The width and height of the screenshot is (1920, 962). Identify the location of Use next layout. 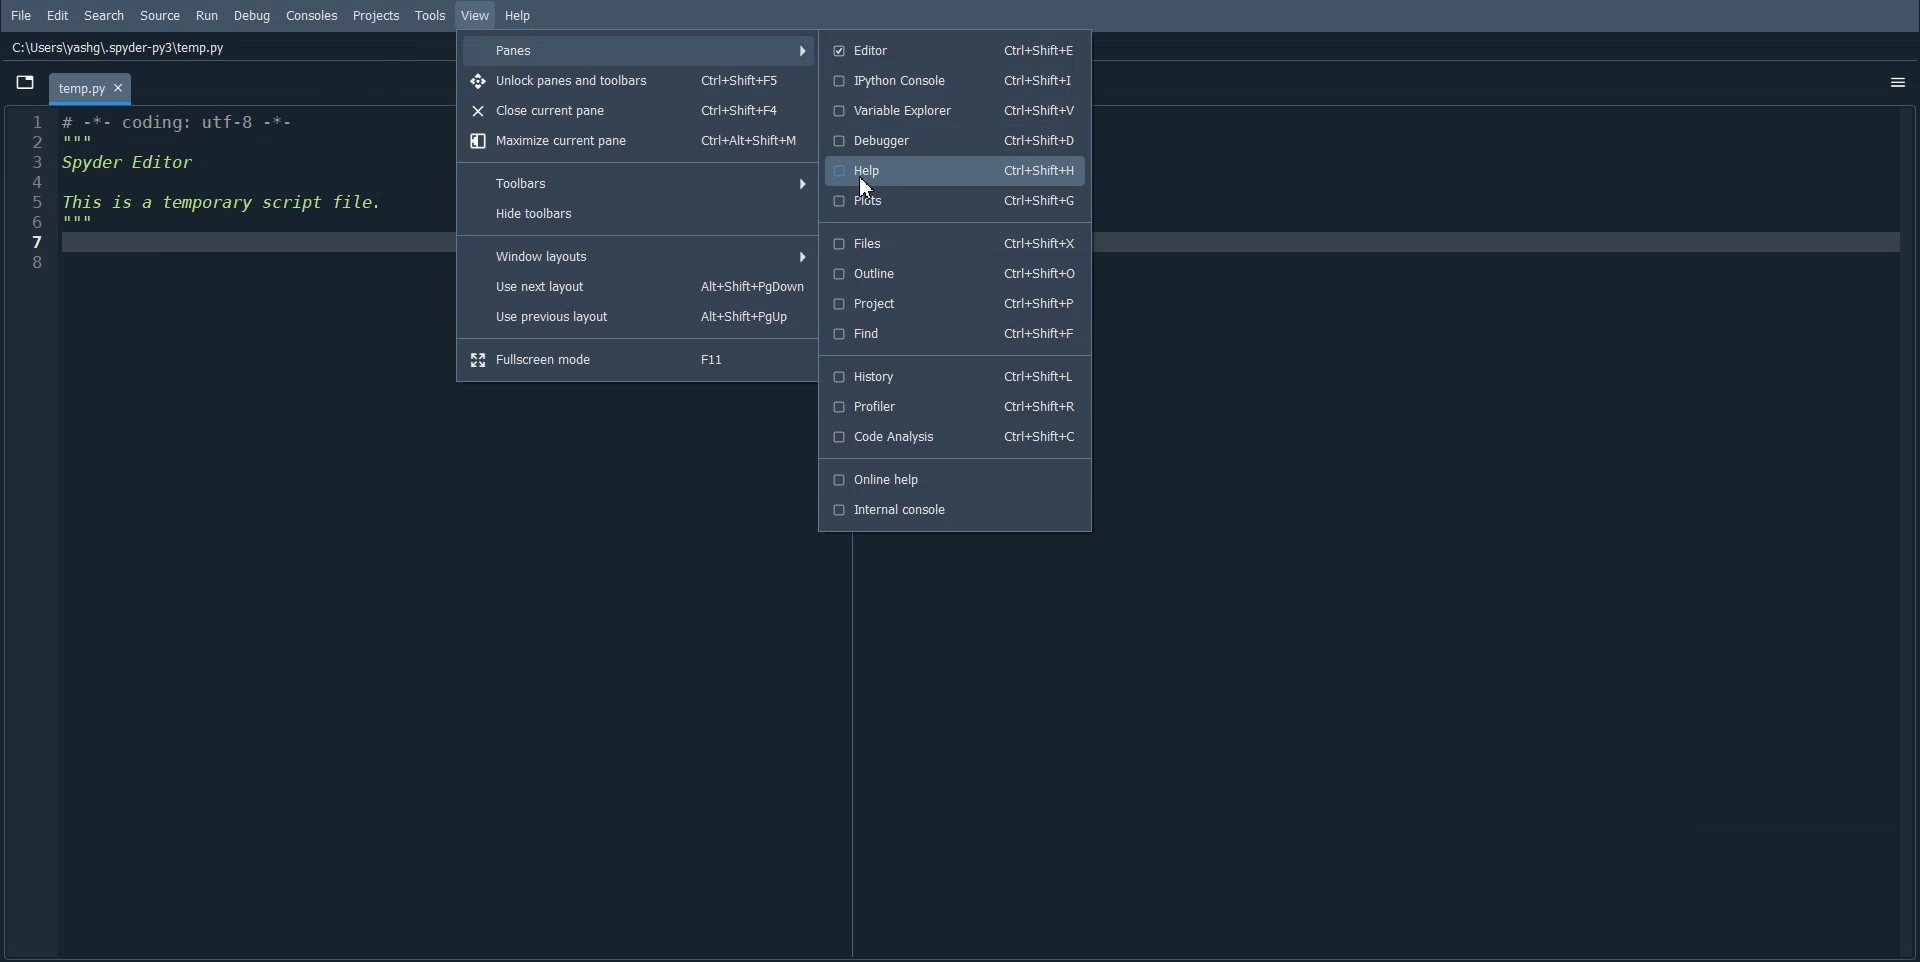
(638, 284).